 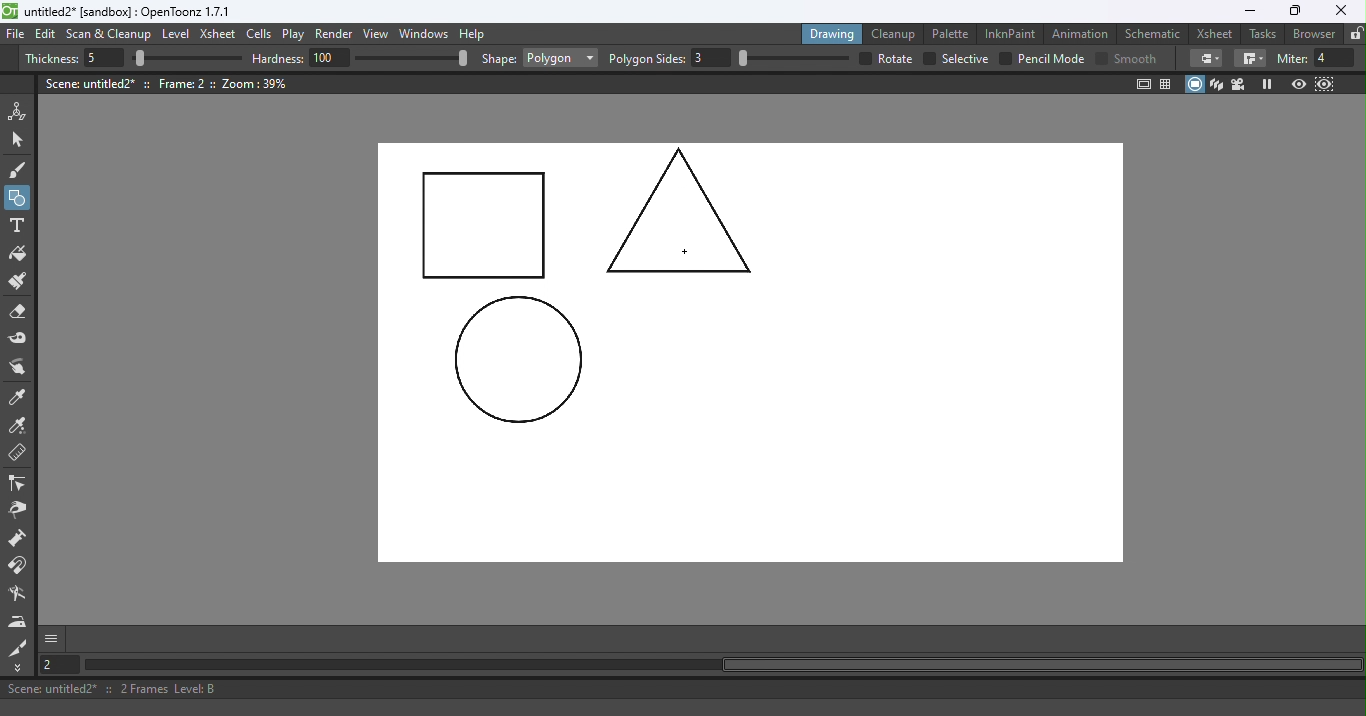 What do you see at coordinates (21, 139) in the screenshot?
I see `Selection tool` at bounding box center [21, 139].